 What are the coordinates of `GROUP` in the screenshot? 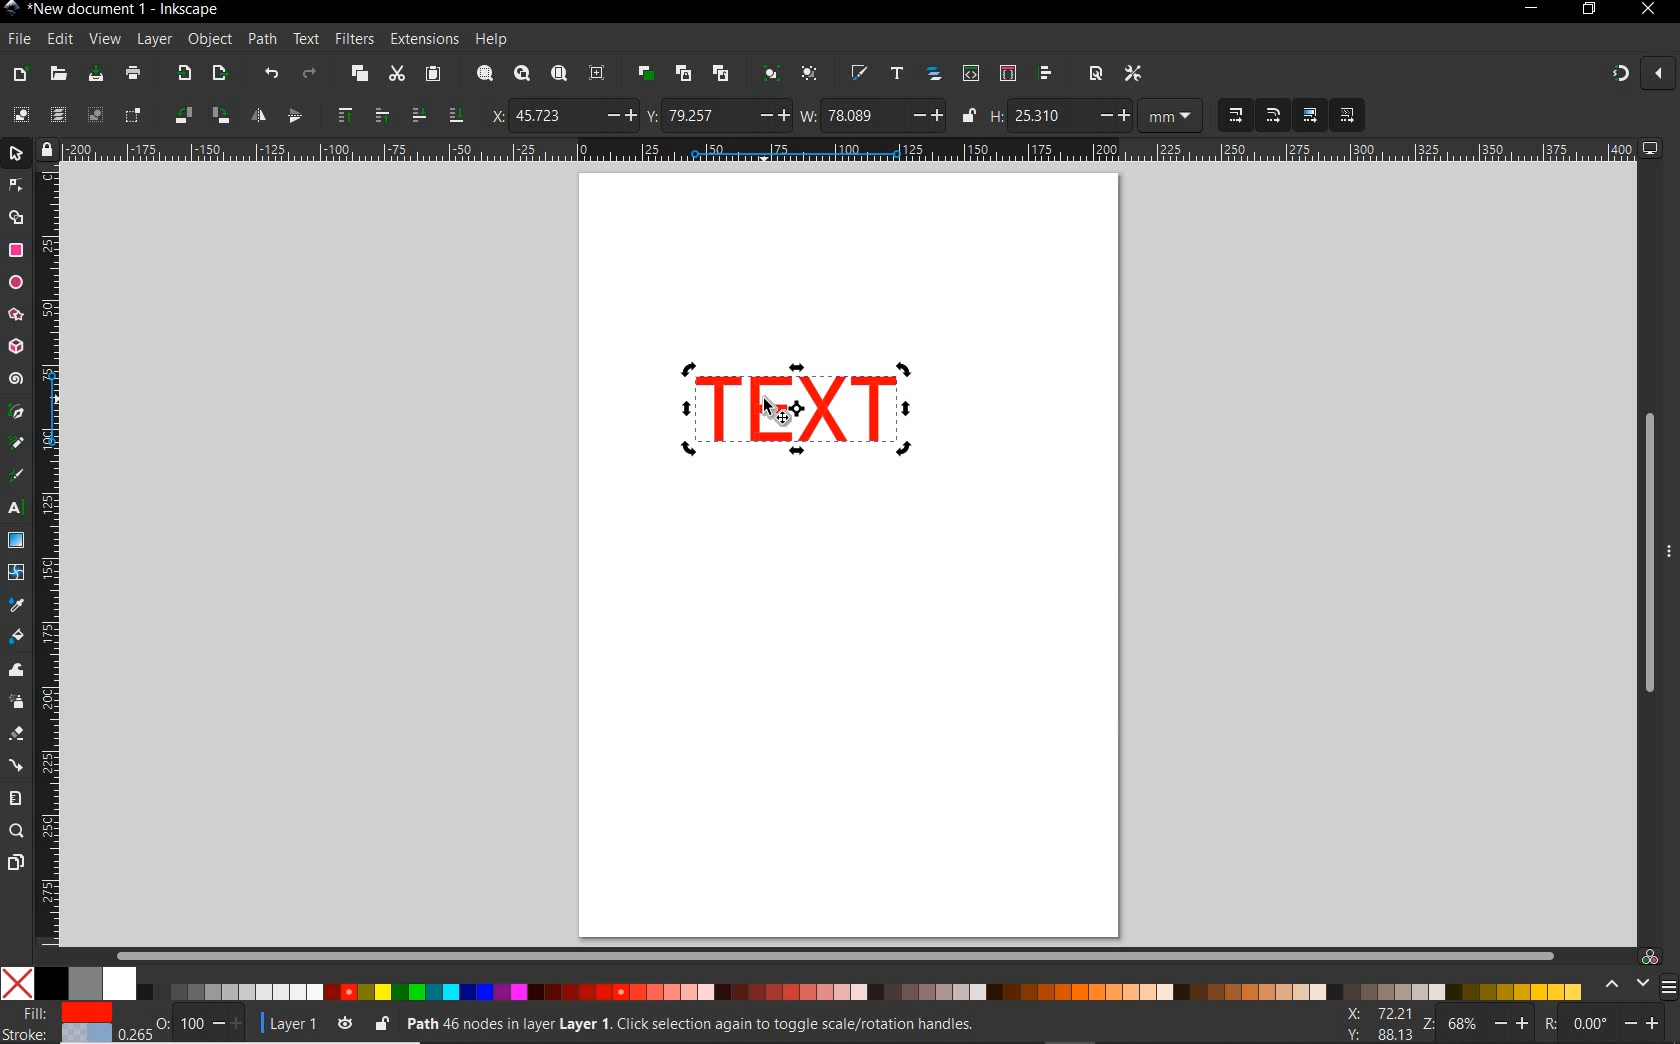 It's located at (769, 72).